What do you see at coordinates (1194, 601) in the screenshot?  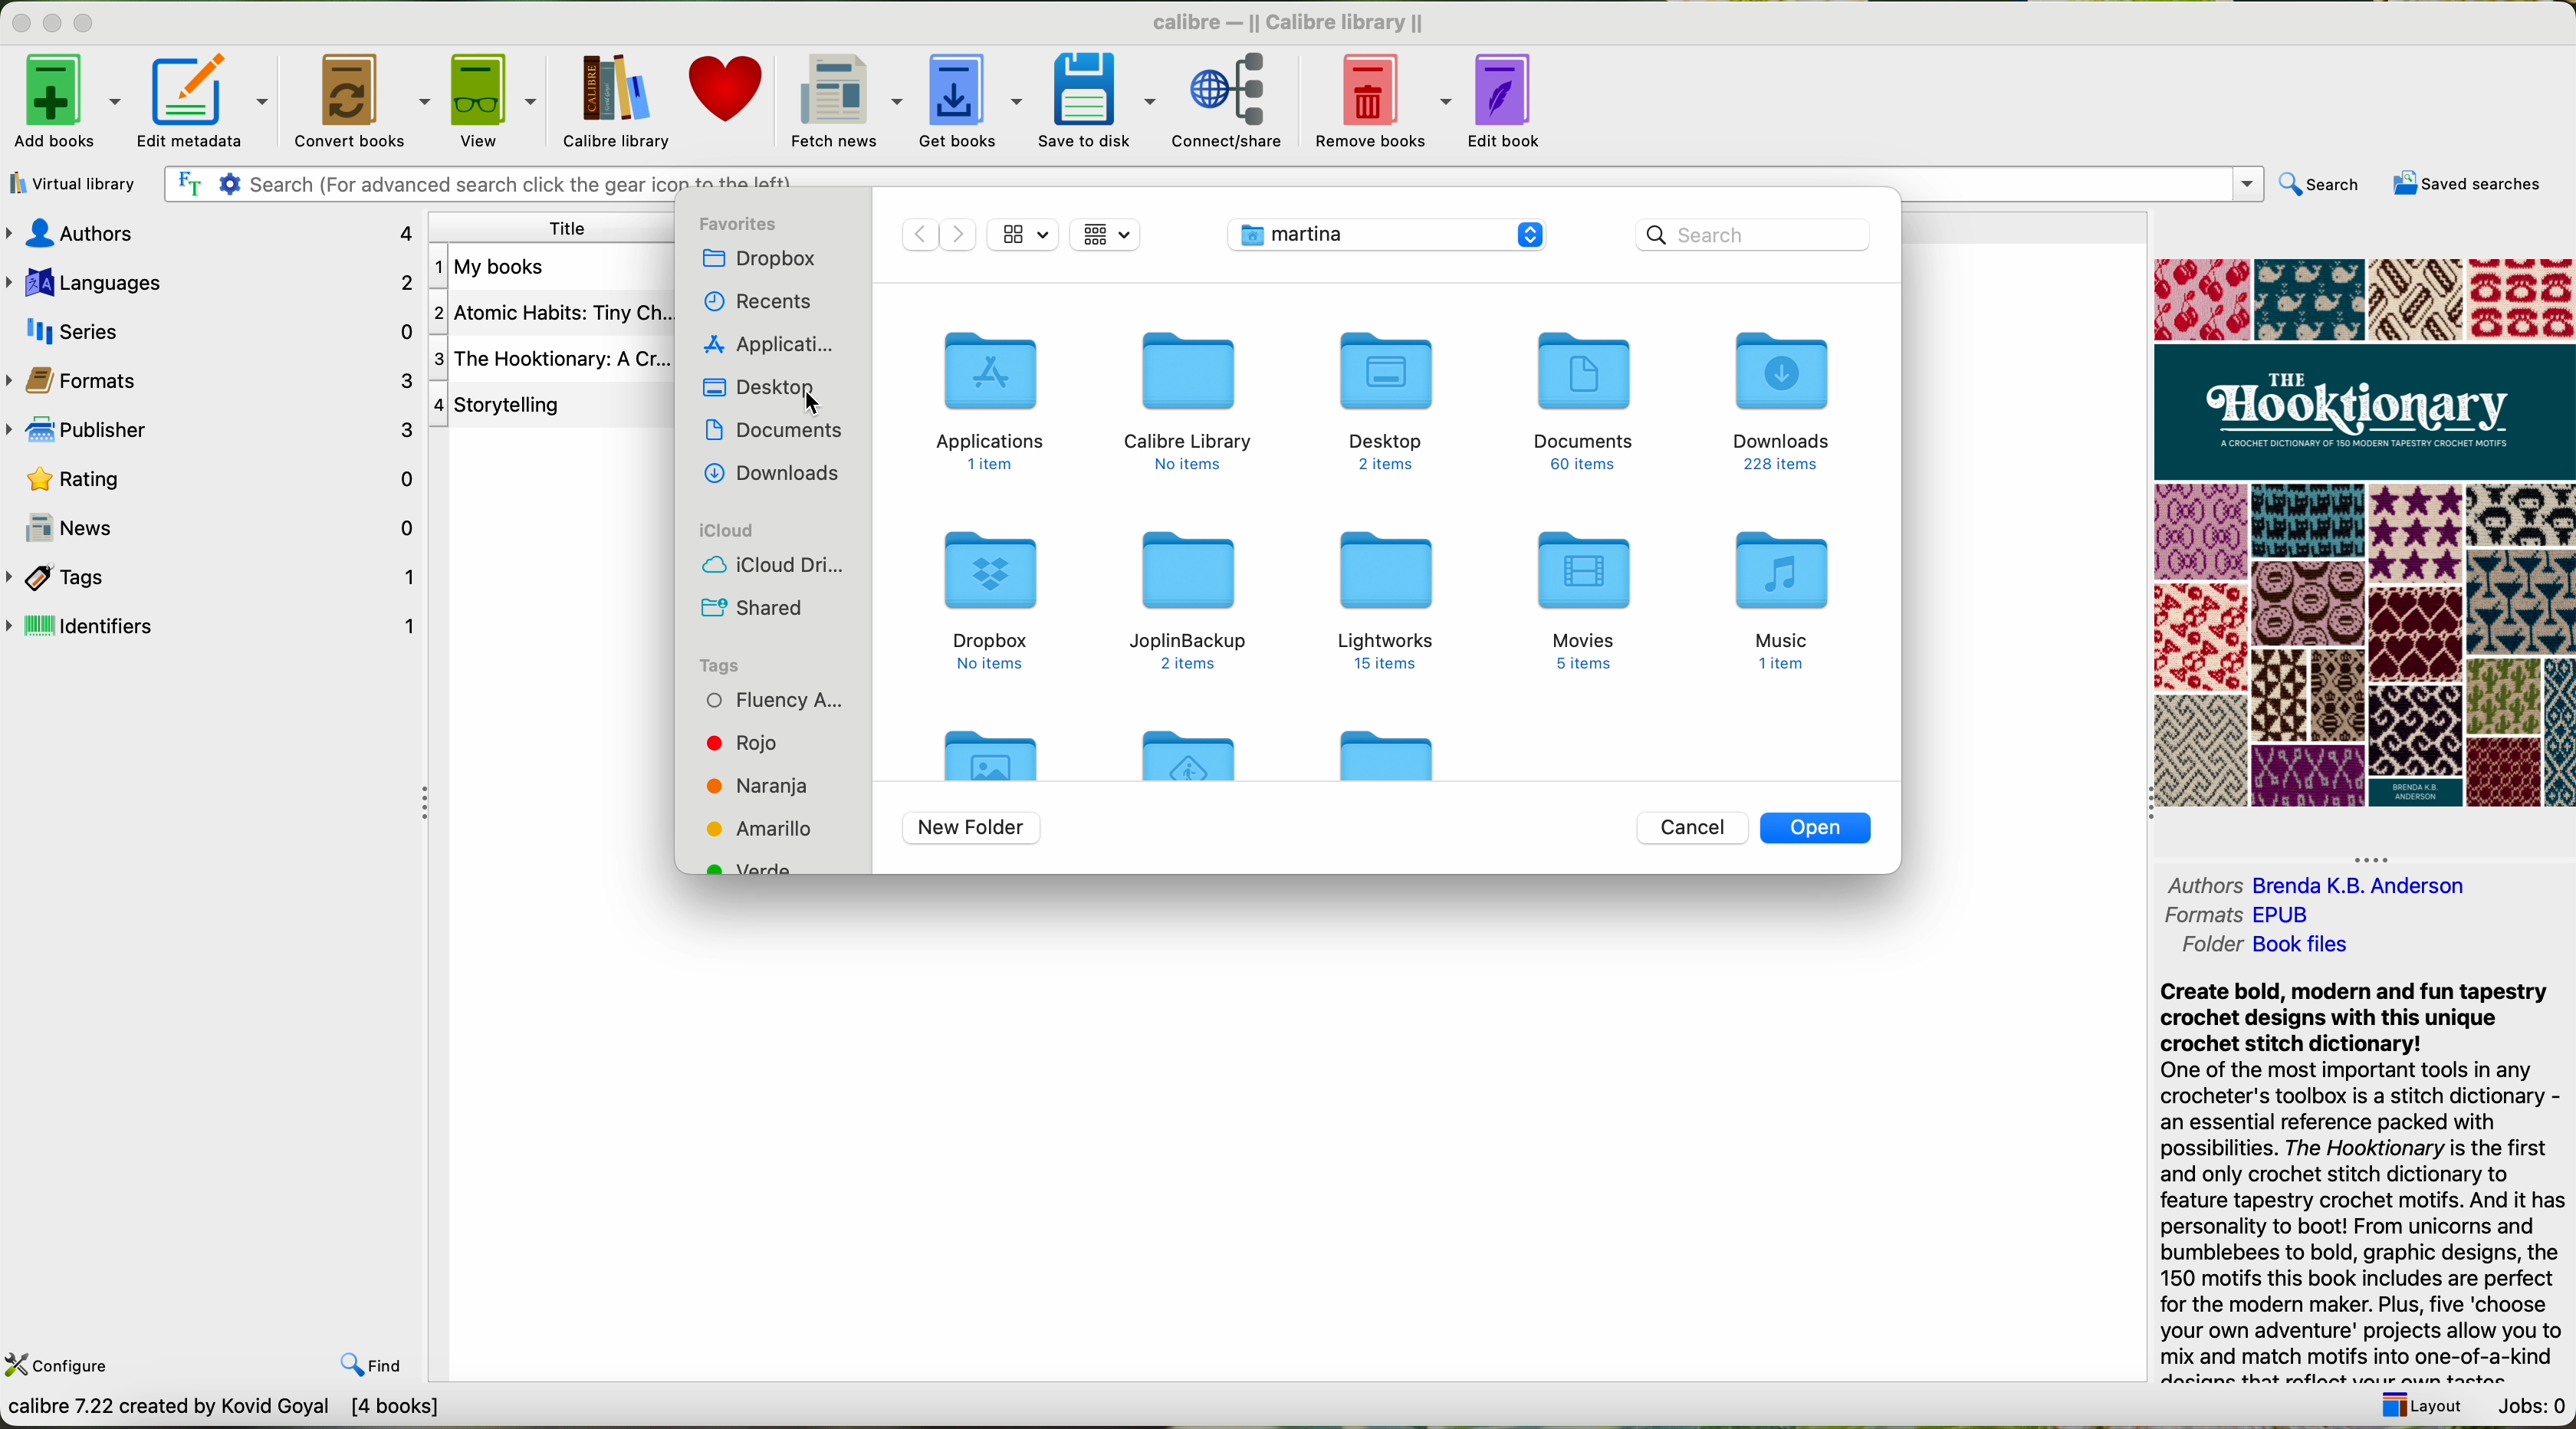 I see `joplinbackup folder` at bounding box center [1194, 601].